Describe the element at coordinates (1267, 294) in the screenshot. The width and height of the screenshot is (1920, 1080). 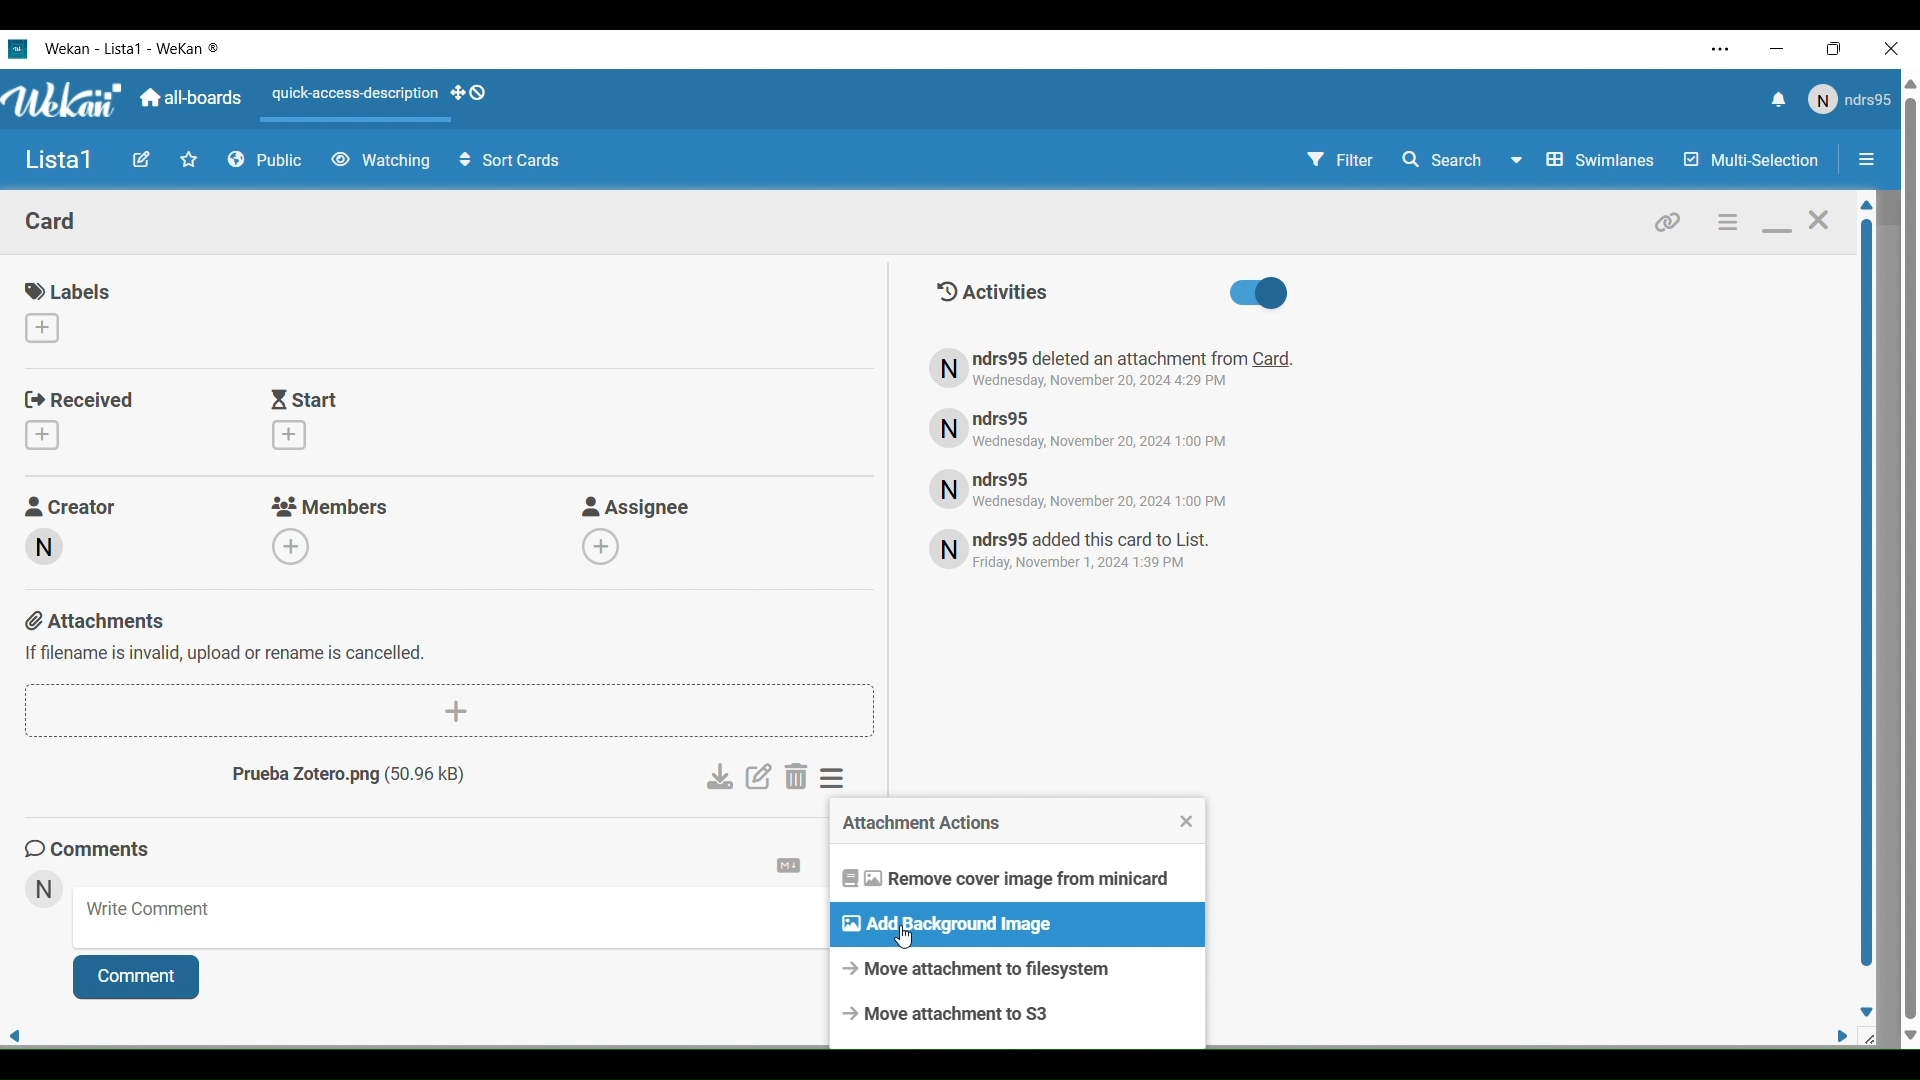
I see `Activities toggle` at that location.